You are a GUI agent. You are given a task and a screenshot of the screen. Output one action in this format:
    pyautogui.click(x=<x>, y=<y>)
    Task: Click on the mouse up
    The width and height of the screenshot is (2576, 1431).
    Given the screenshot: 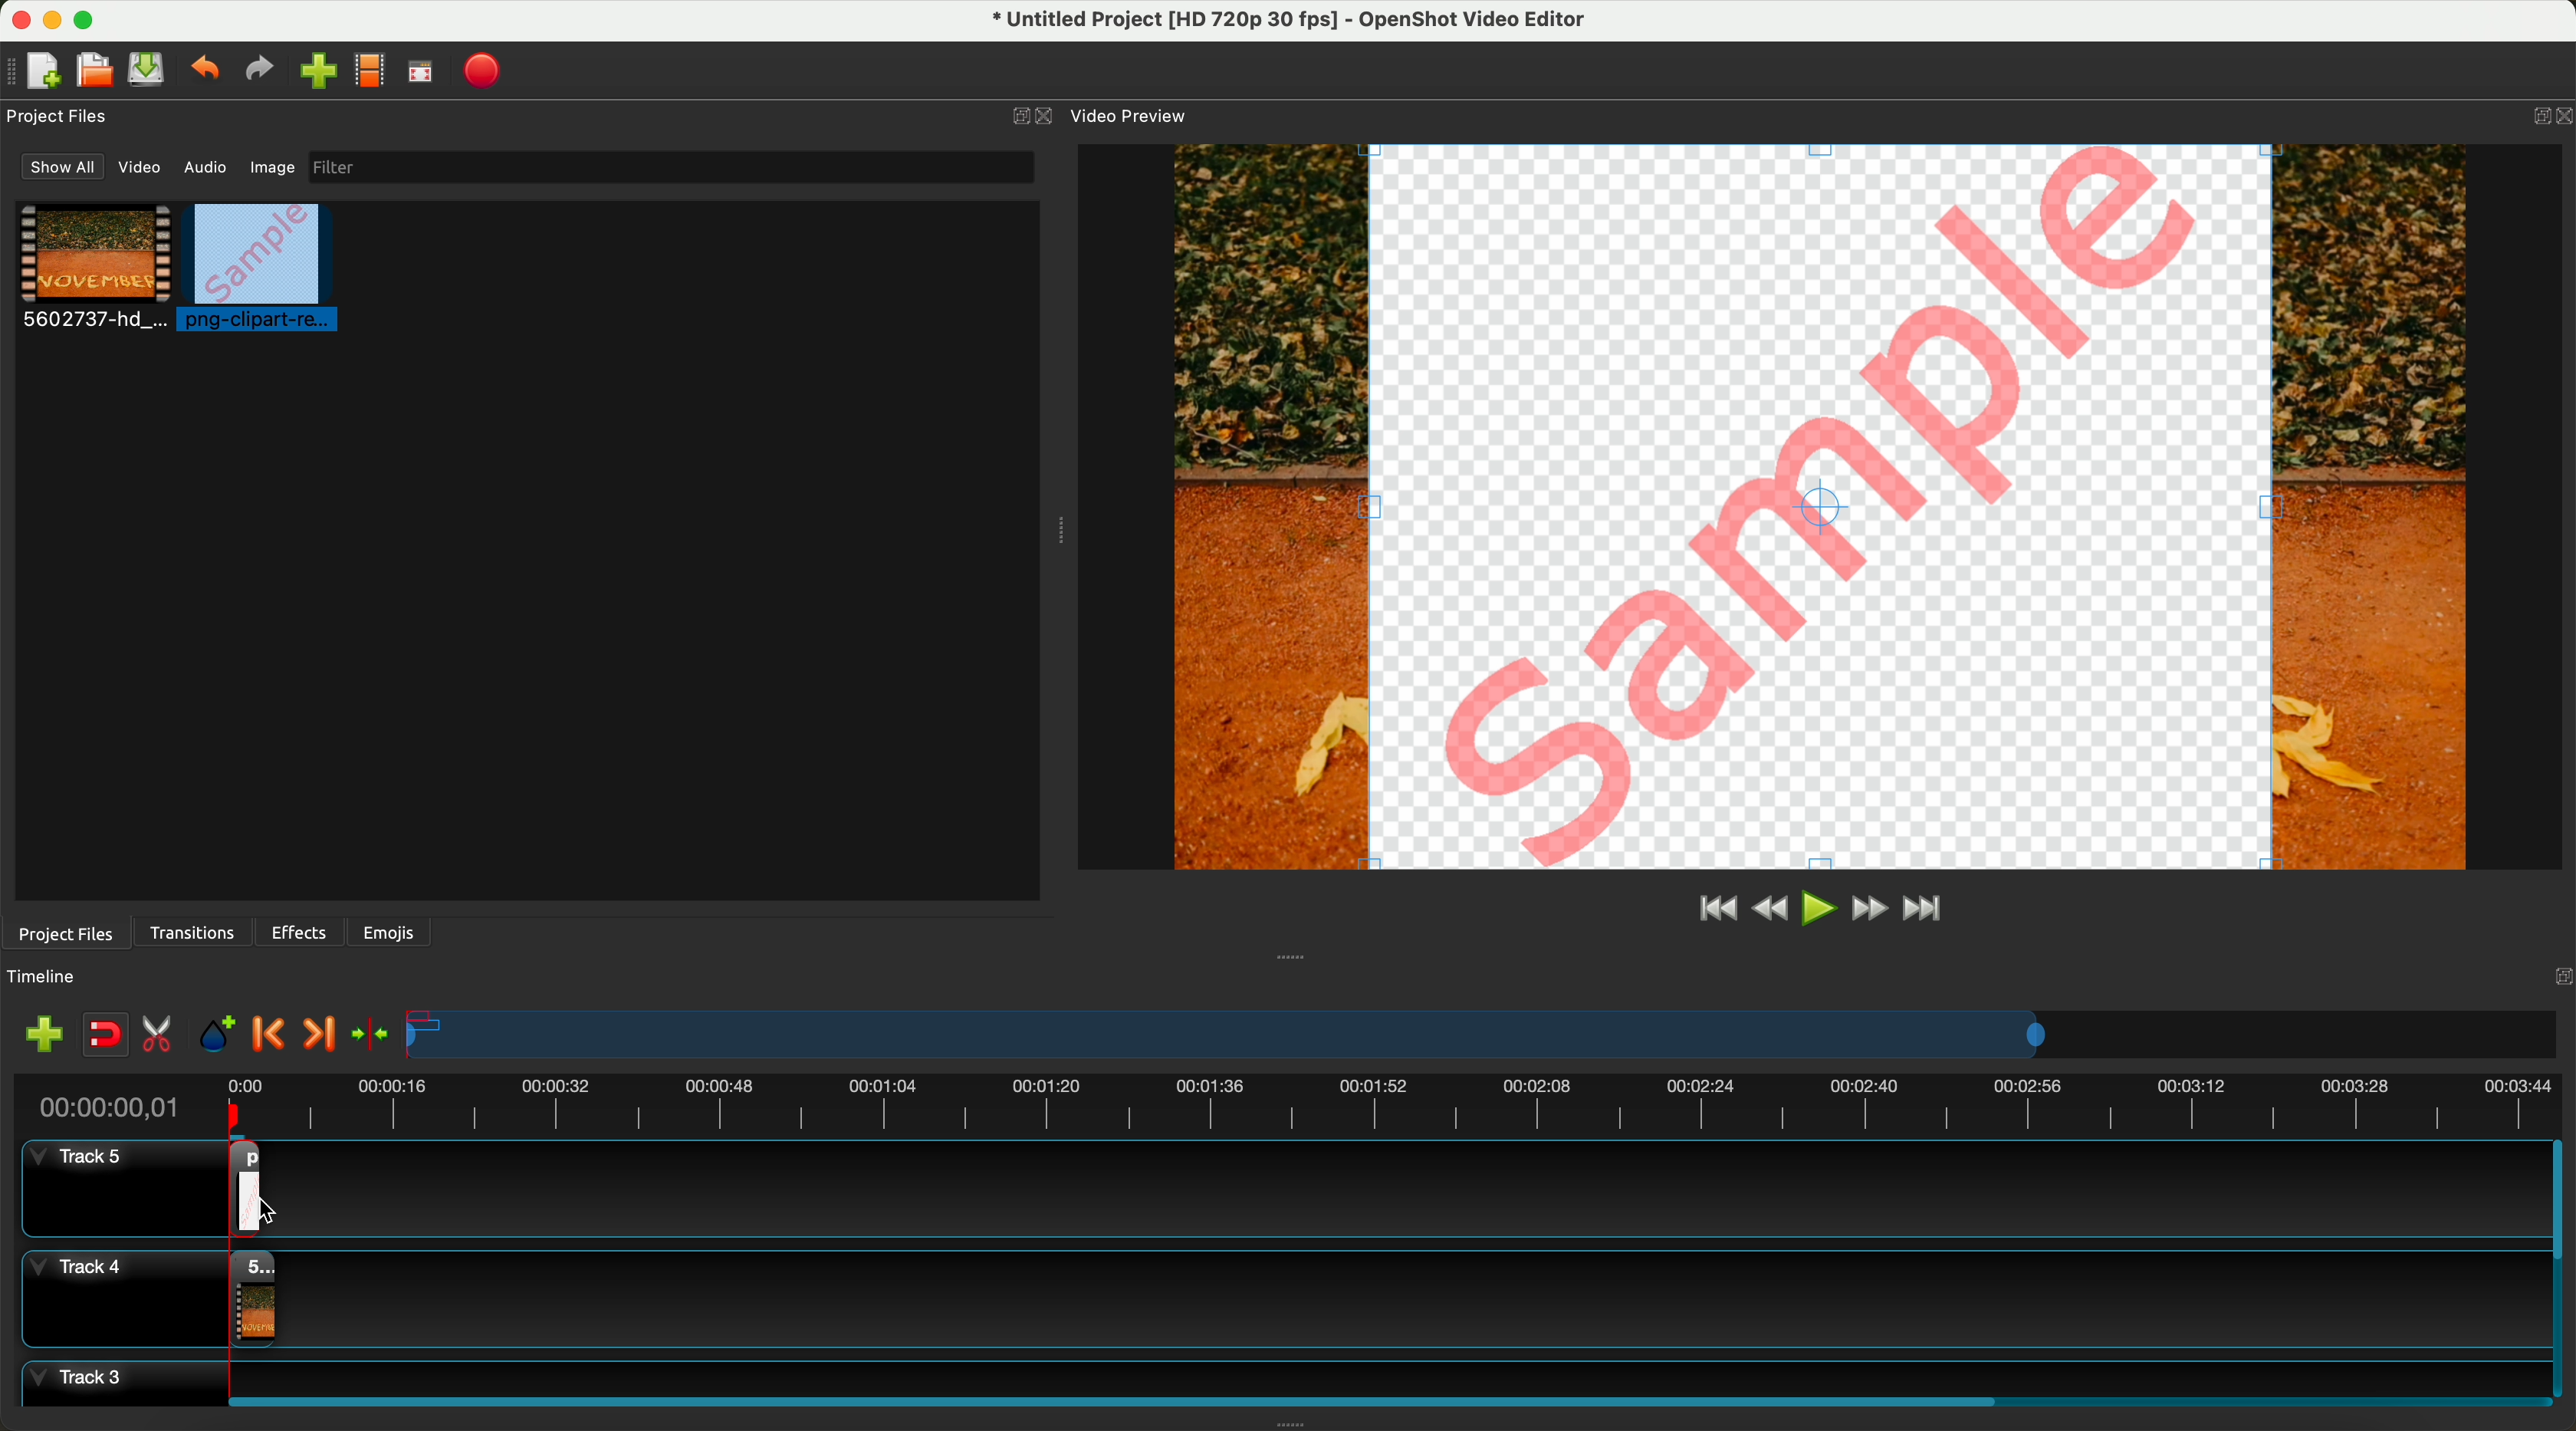 What is the action you would take?
    pyautogui.click(x=270, y=1211)
    